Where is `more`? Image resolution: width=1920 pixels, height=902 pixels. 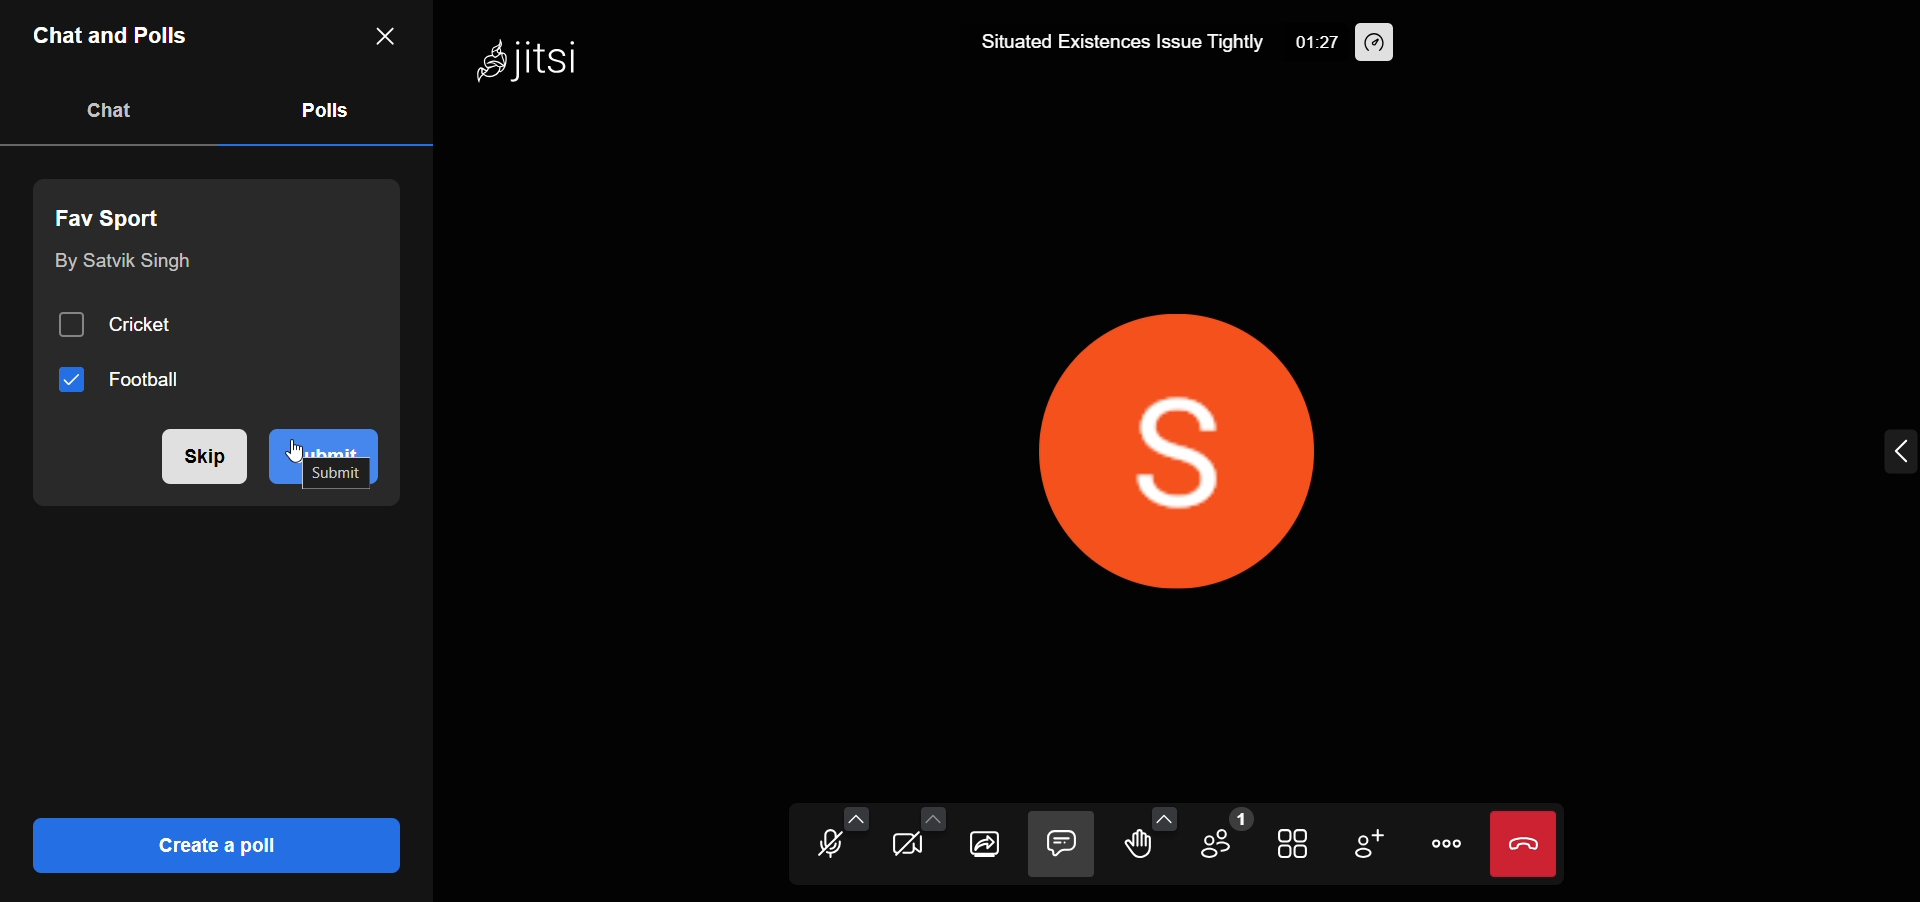
more is located at coordinates (1446, 843).